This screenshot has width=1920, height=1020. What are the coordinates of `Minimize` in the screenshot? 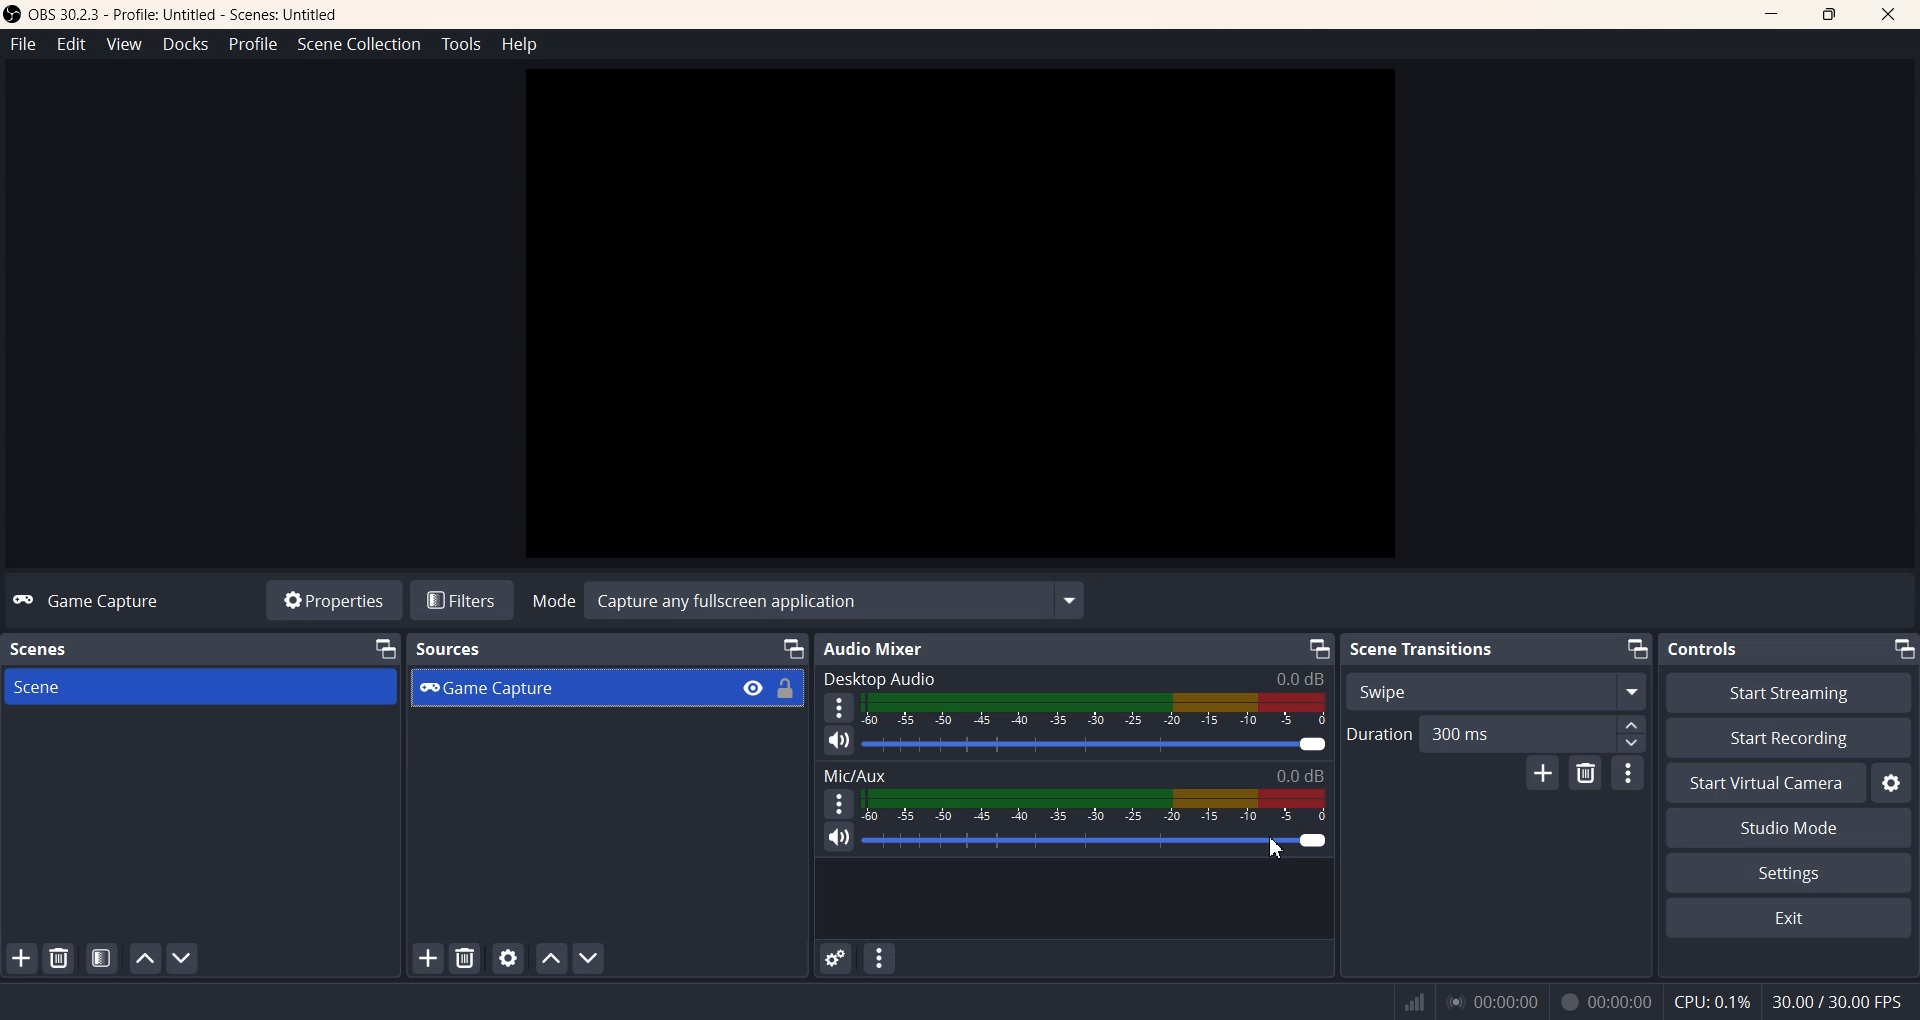 It's located at (1636, 649).